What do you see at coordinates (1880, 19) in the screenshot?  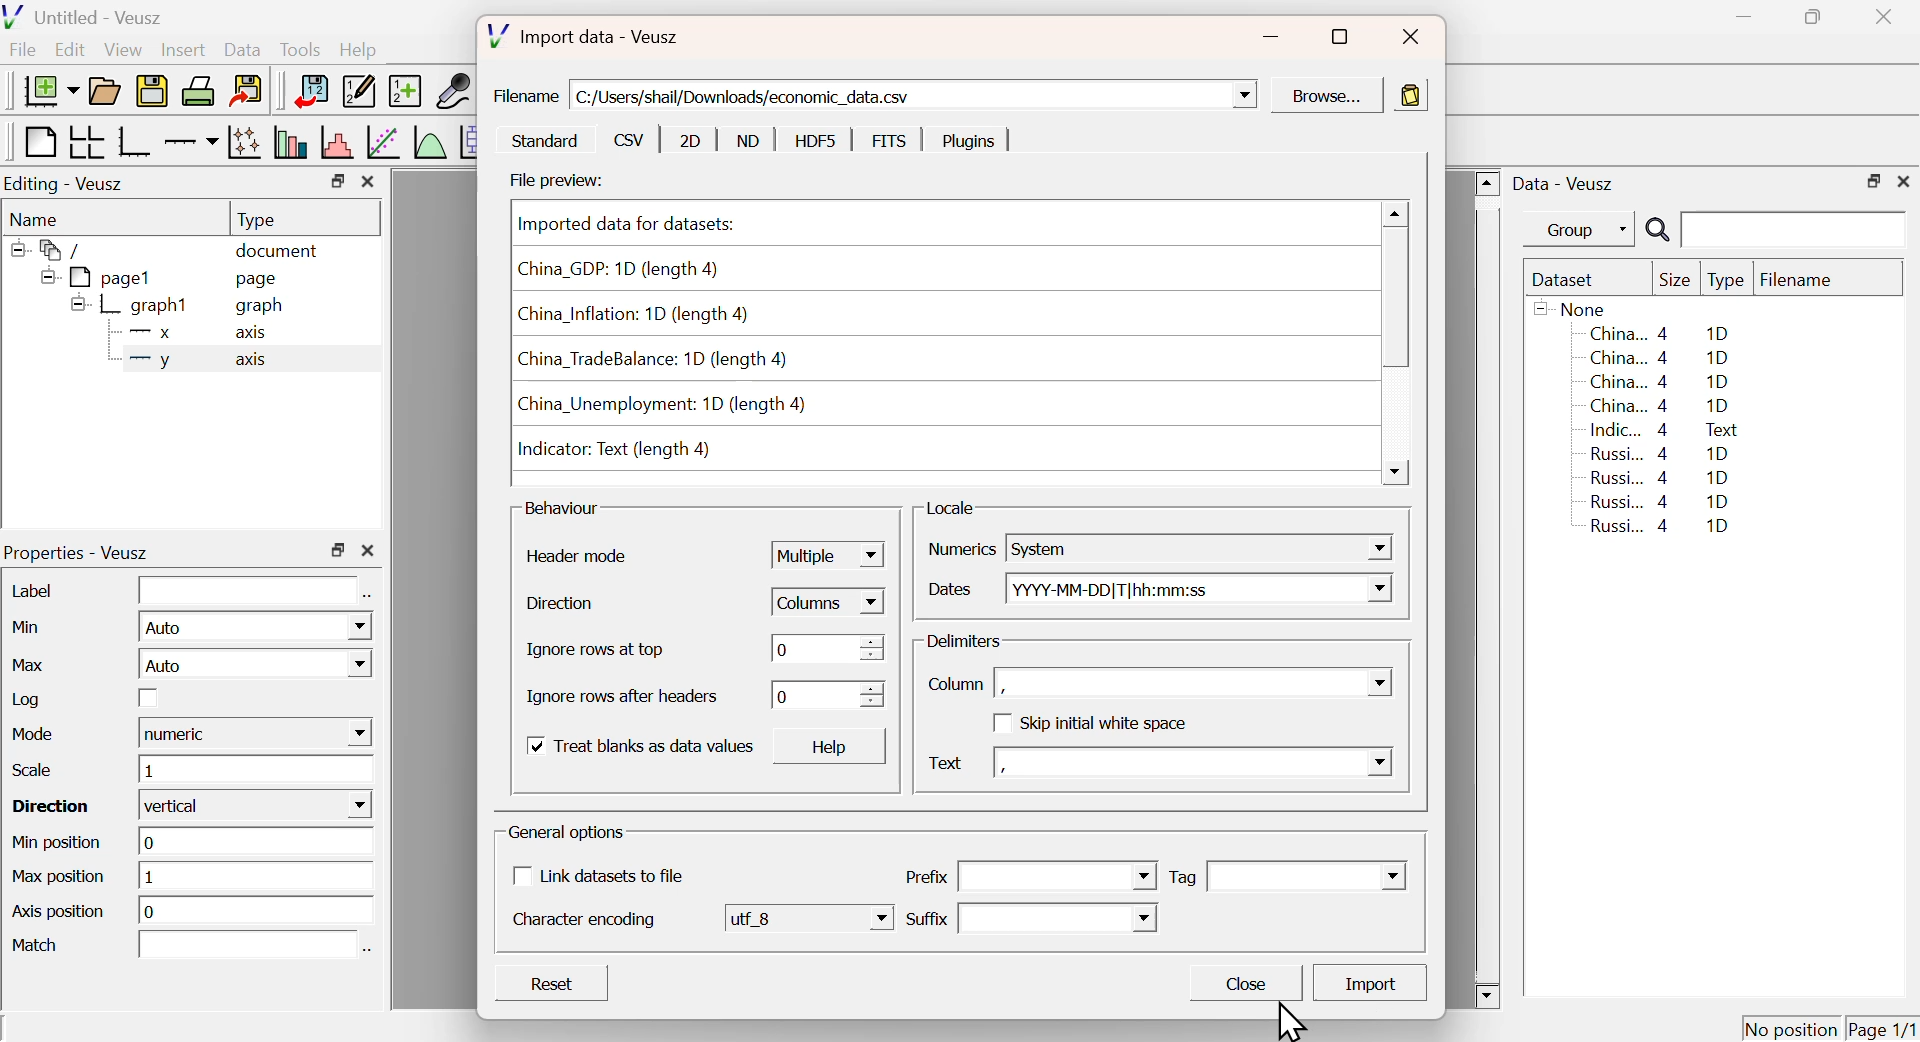 I see `Close` at bounding box center [1880, 19].